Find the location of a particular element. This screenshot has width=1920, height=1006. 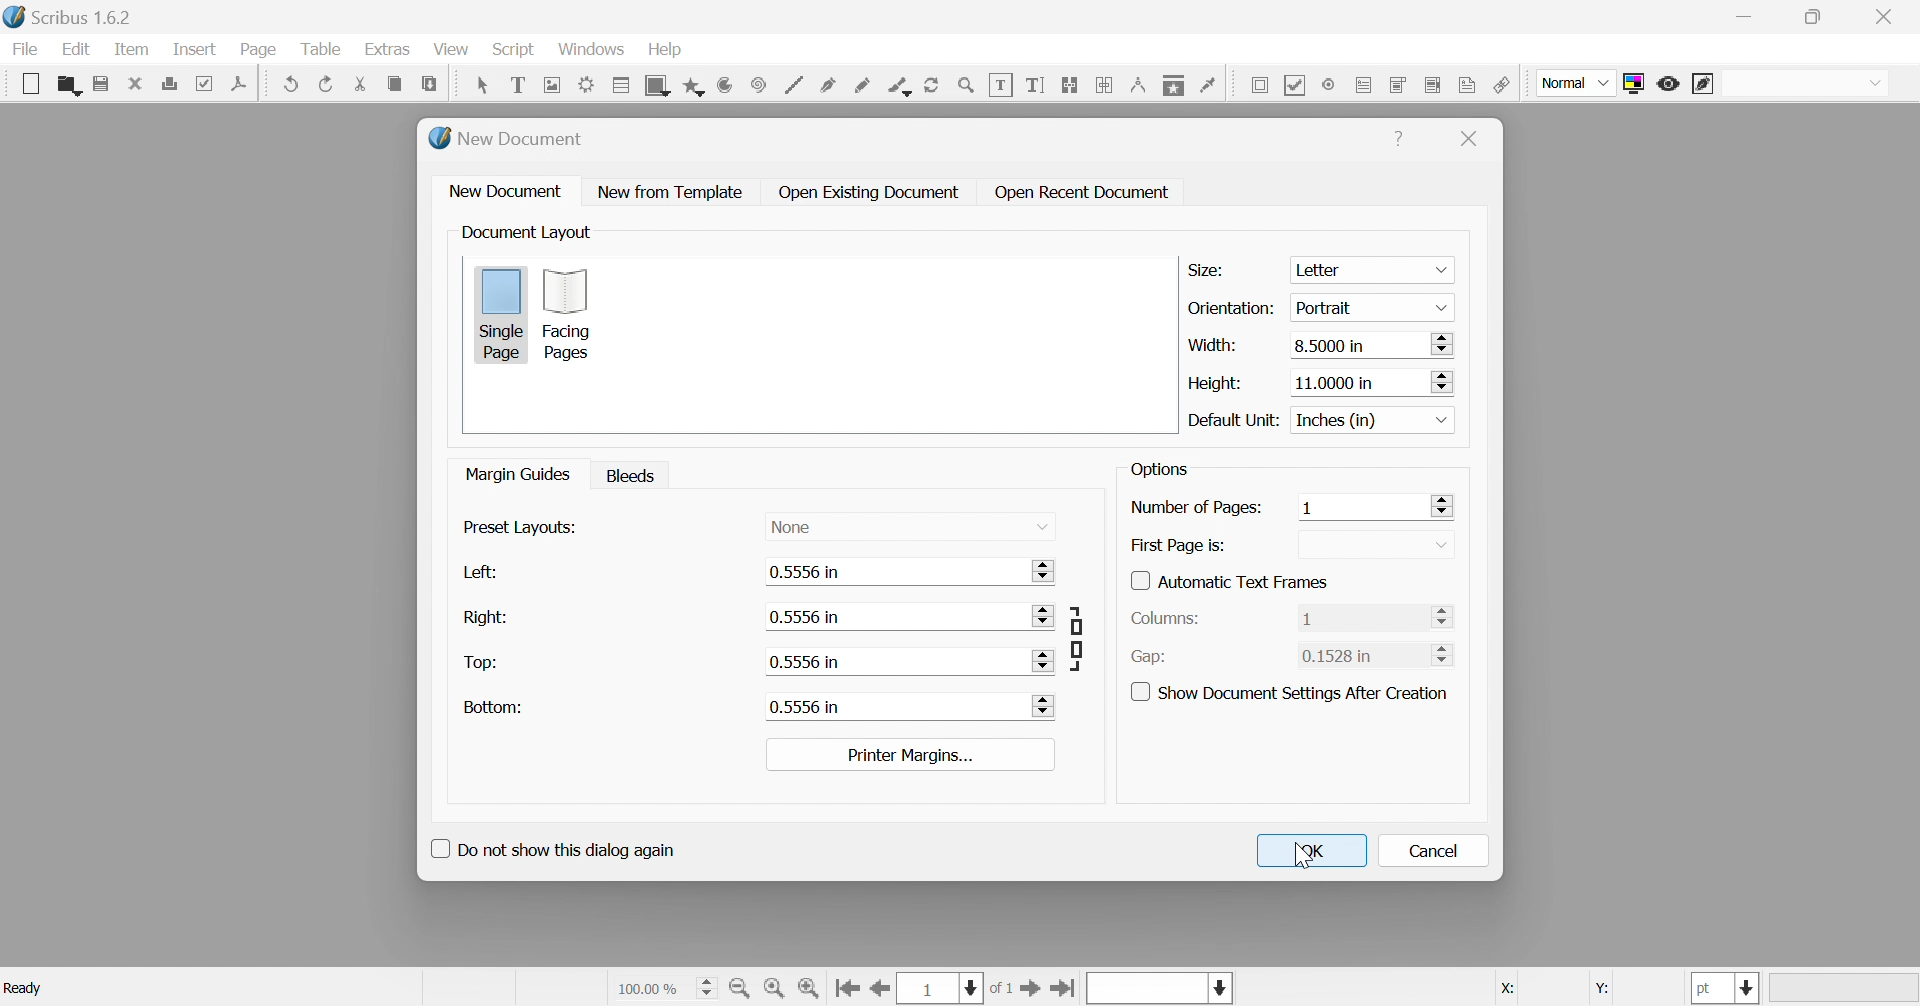

save as pdf is located at coordinates (246, 83).